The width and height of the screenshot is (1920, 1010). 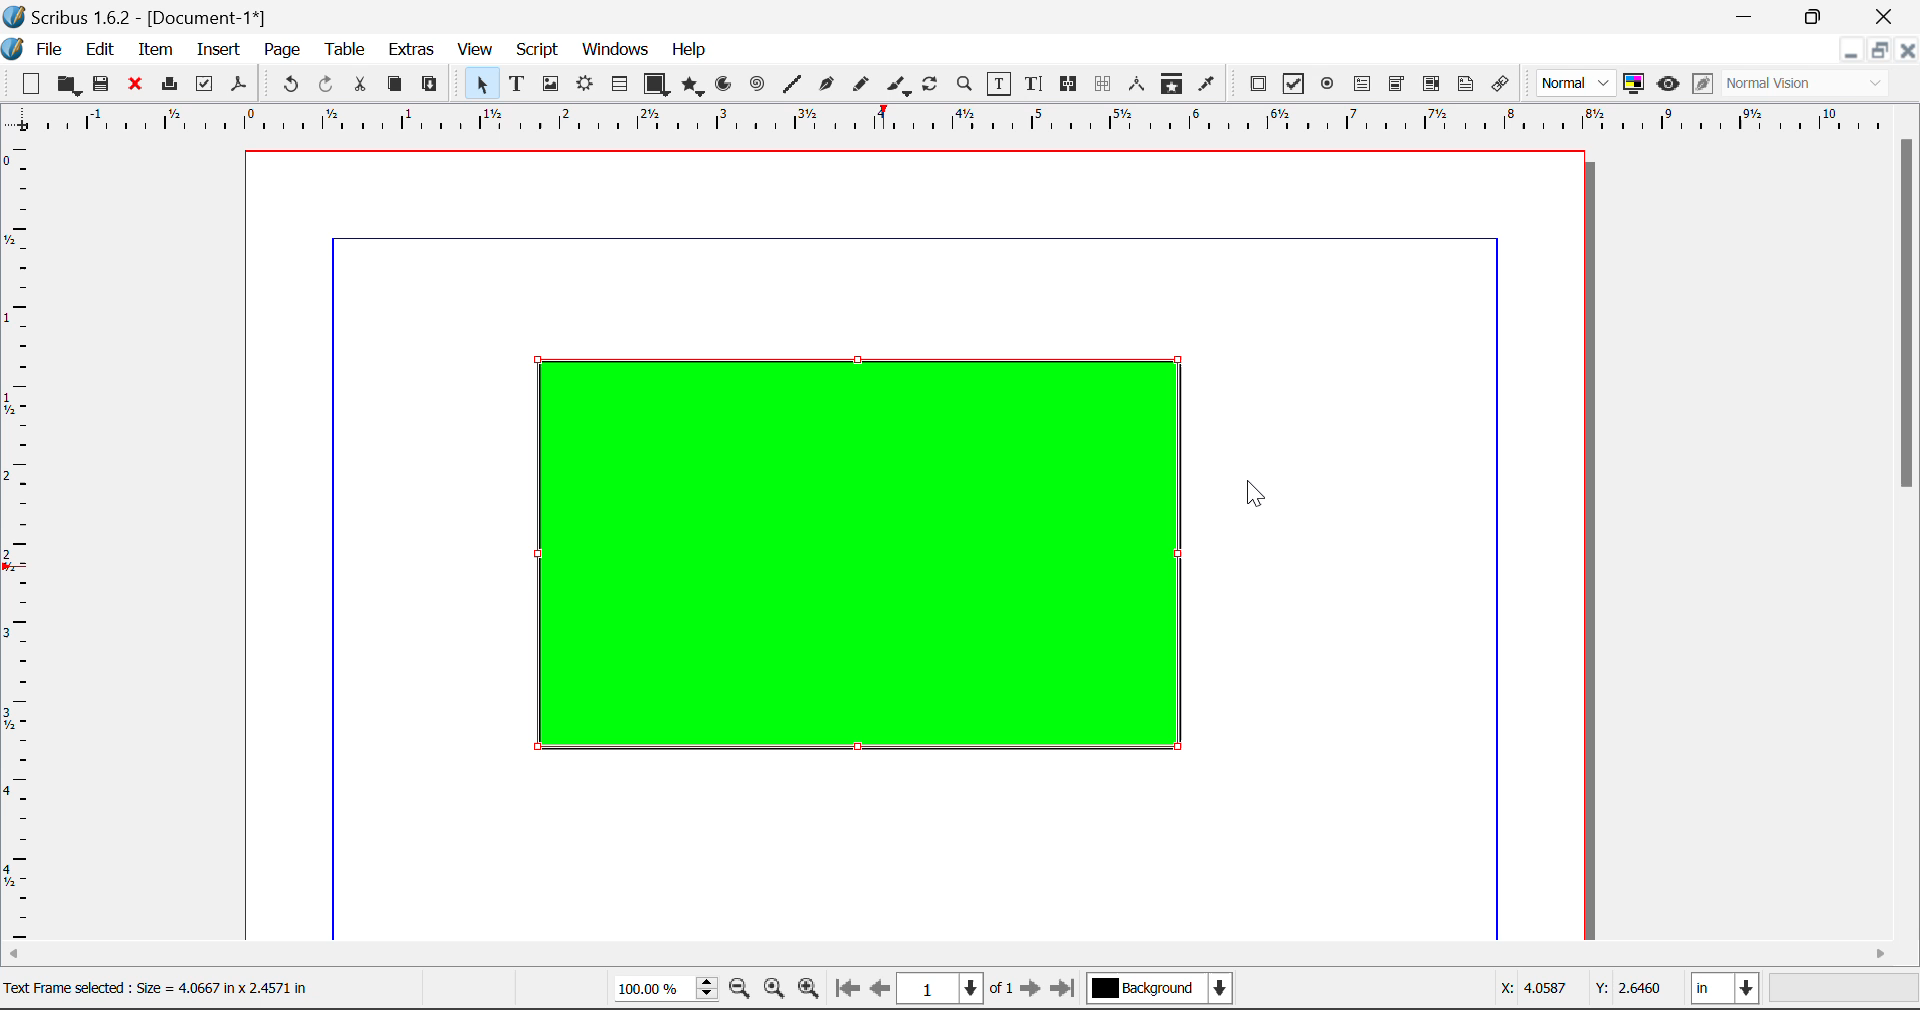 I want to click on Pdf Push Button, so click(x=1258, y=83).